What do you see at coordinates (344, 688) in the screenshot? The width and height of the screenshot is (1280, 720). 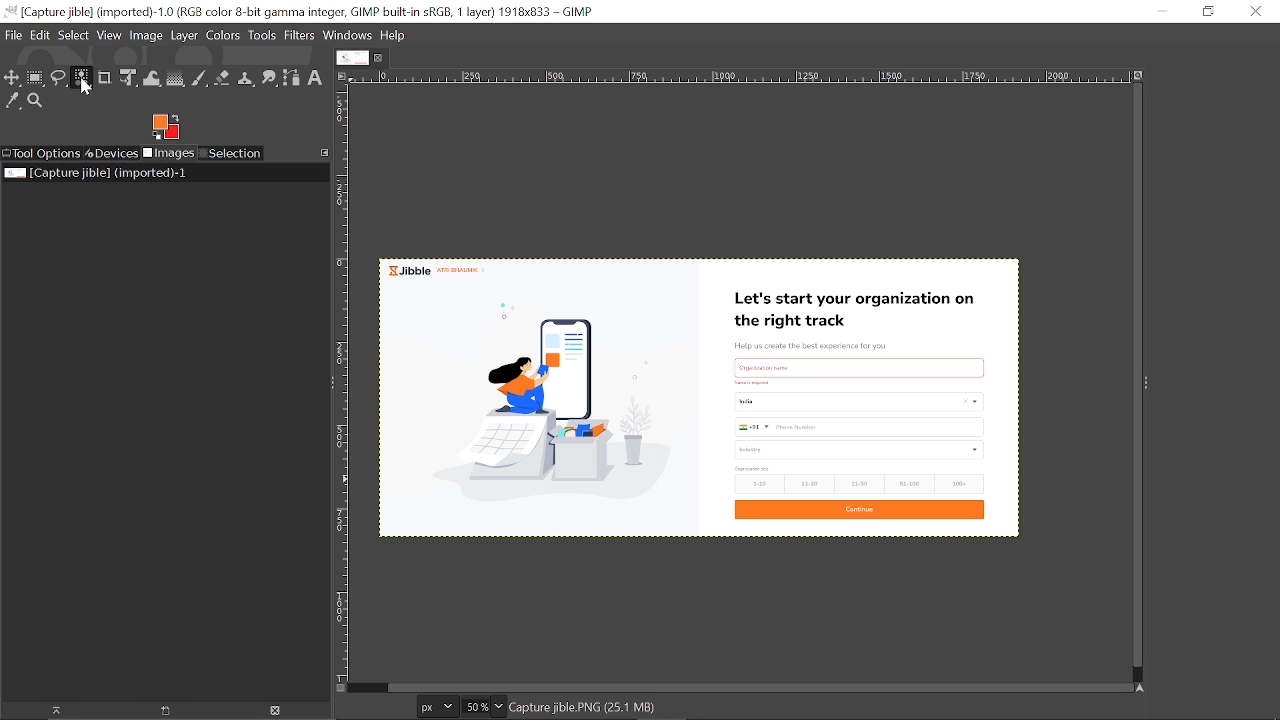 I see `Toggle quick mask on/off` at bounding box center [344, 688].